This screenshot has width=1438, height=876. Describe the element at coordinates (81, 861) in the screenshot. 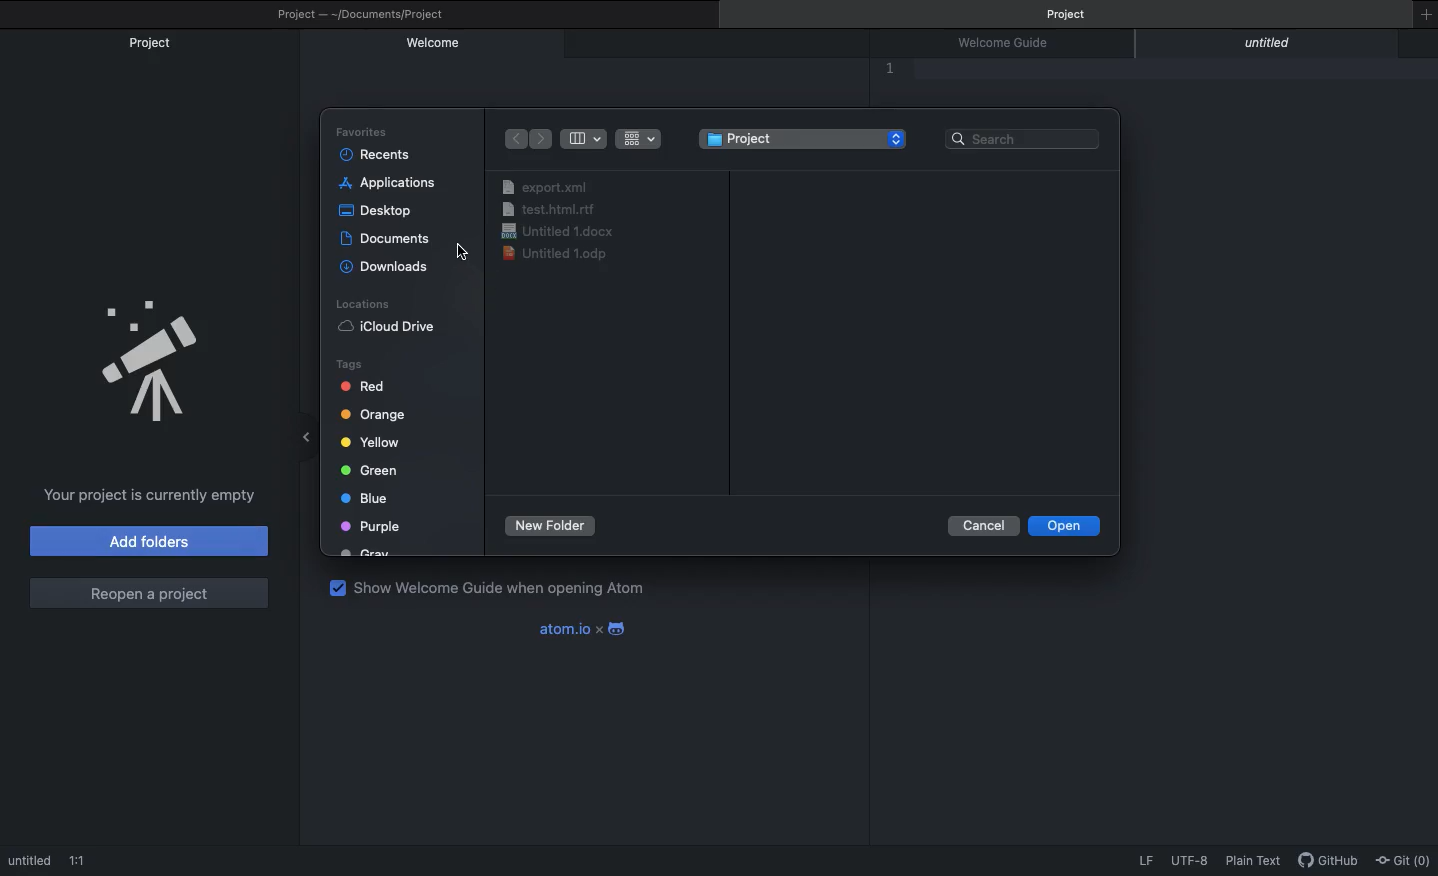

I see `1:!` at that location.